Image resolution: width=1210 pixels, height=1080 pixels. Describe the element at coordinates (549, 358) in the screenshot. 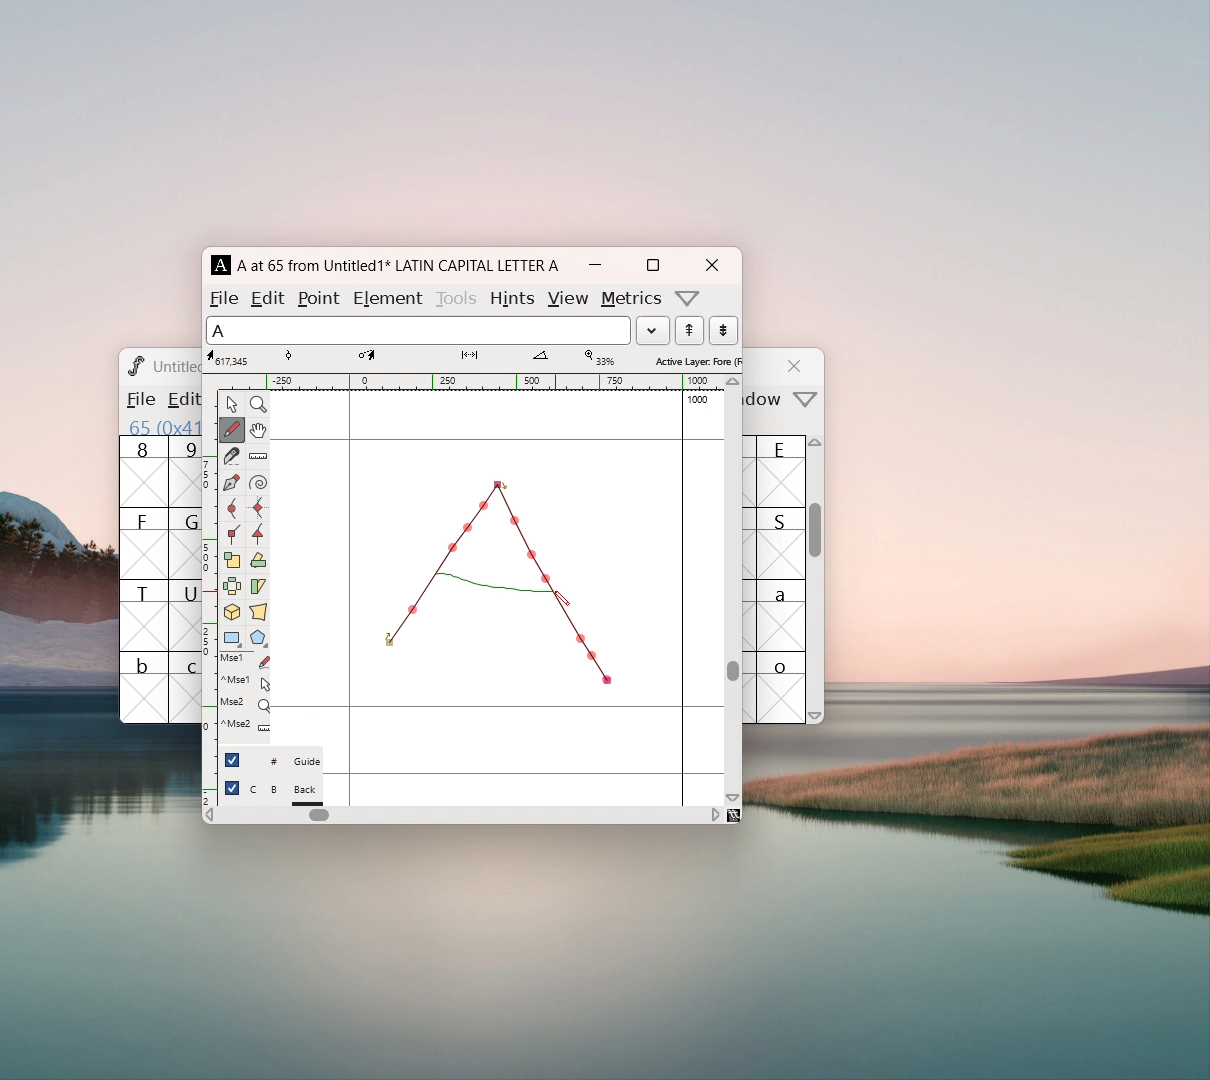

I see `angle` at that location.